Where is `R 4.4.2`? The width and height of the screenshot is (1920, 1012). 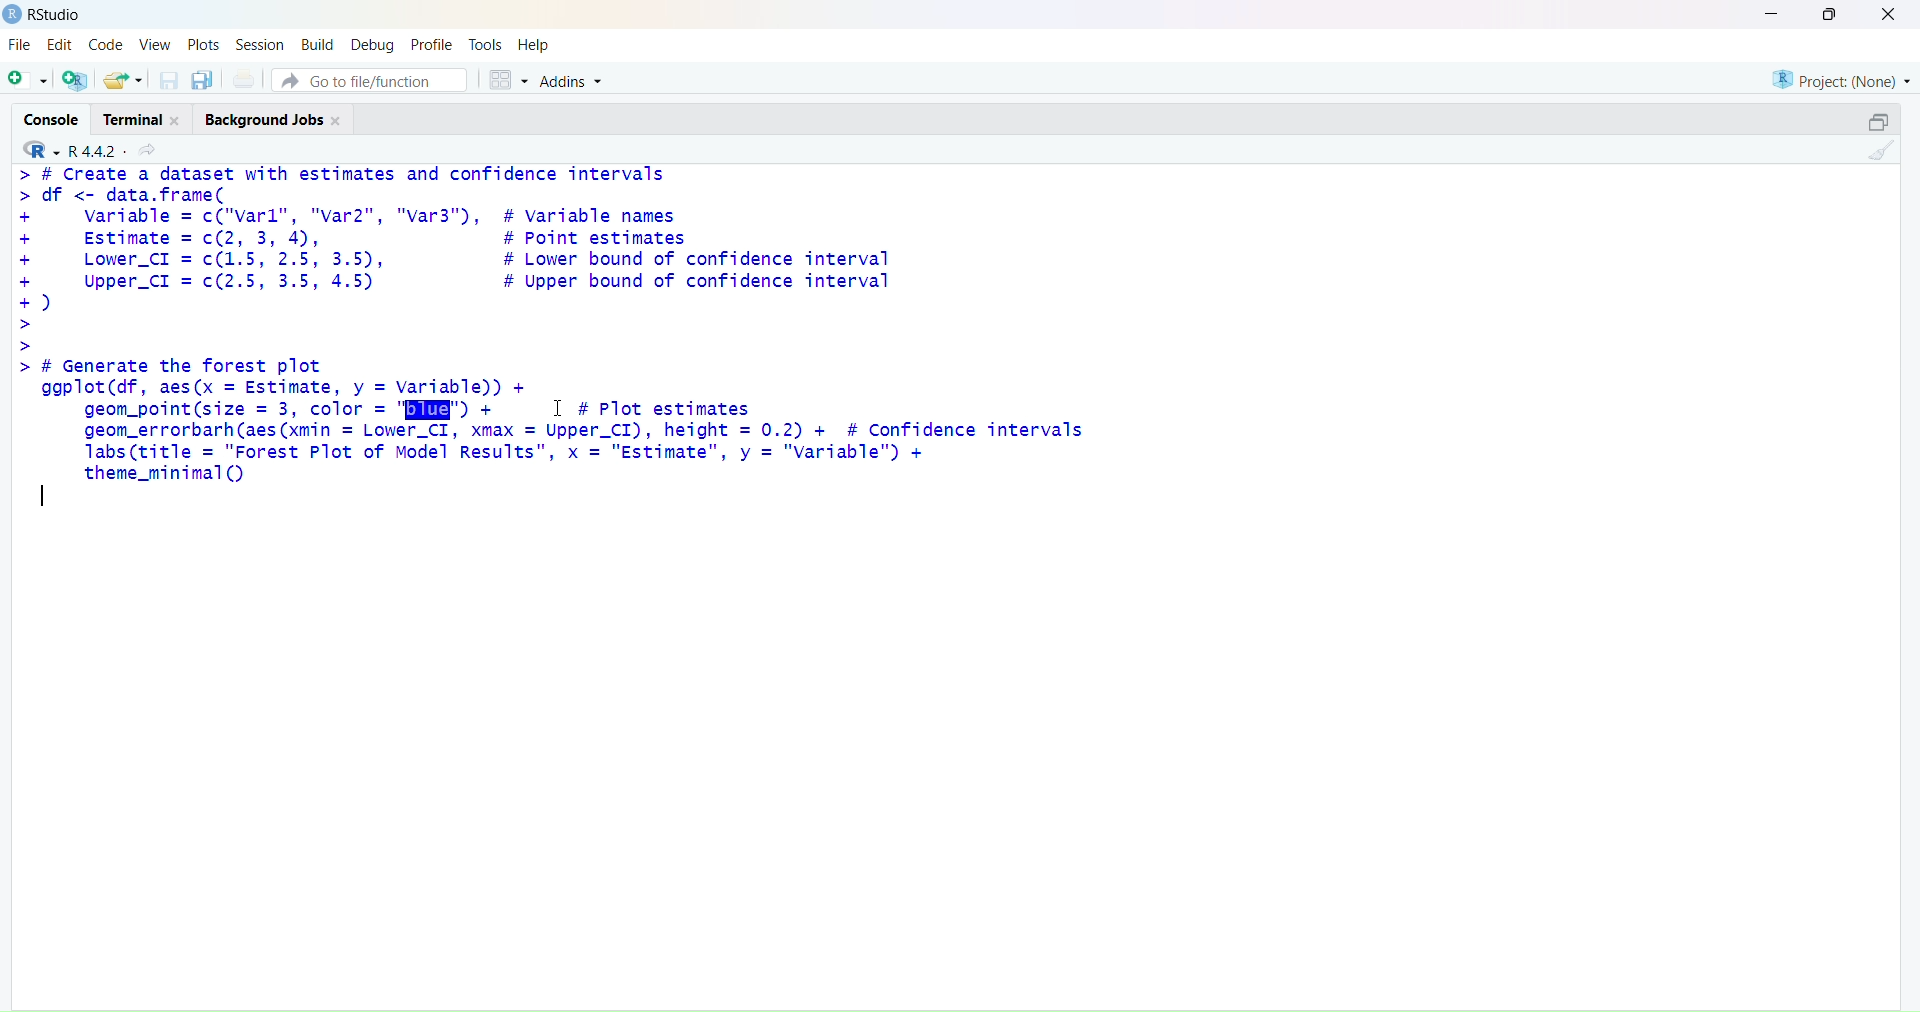
R 4.4.2 is located at coordinates (66, 150).